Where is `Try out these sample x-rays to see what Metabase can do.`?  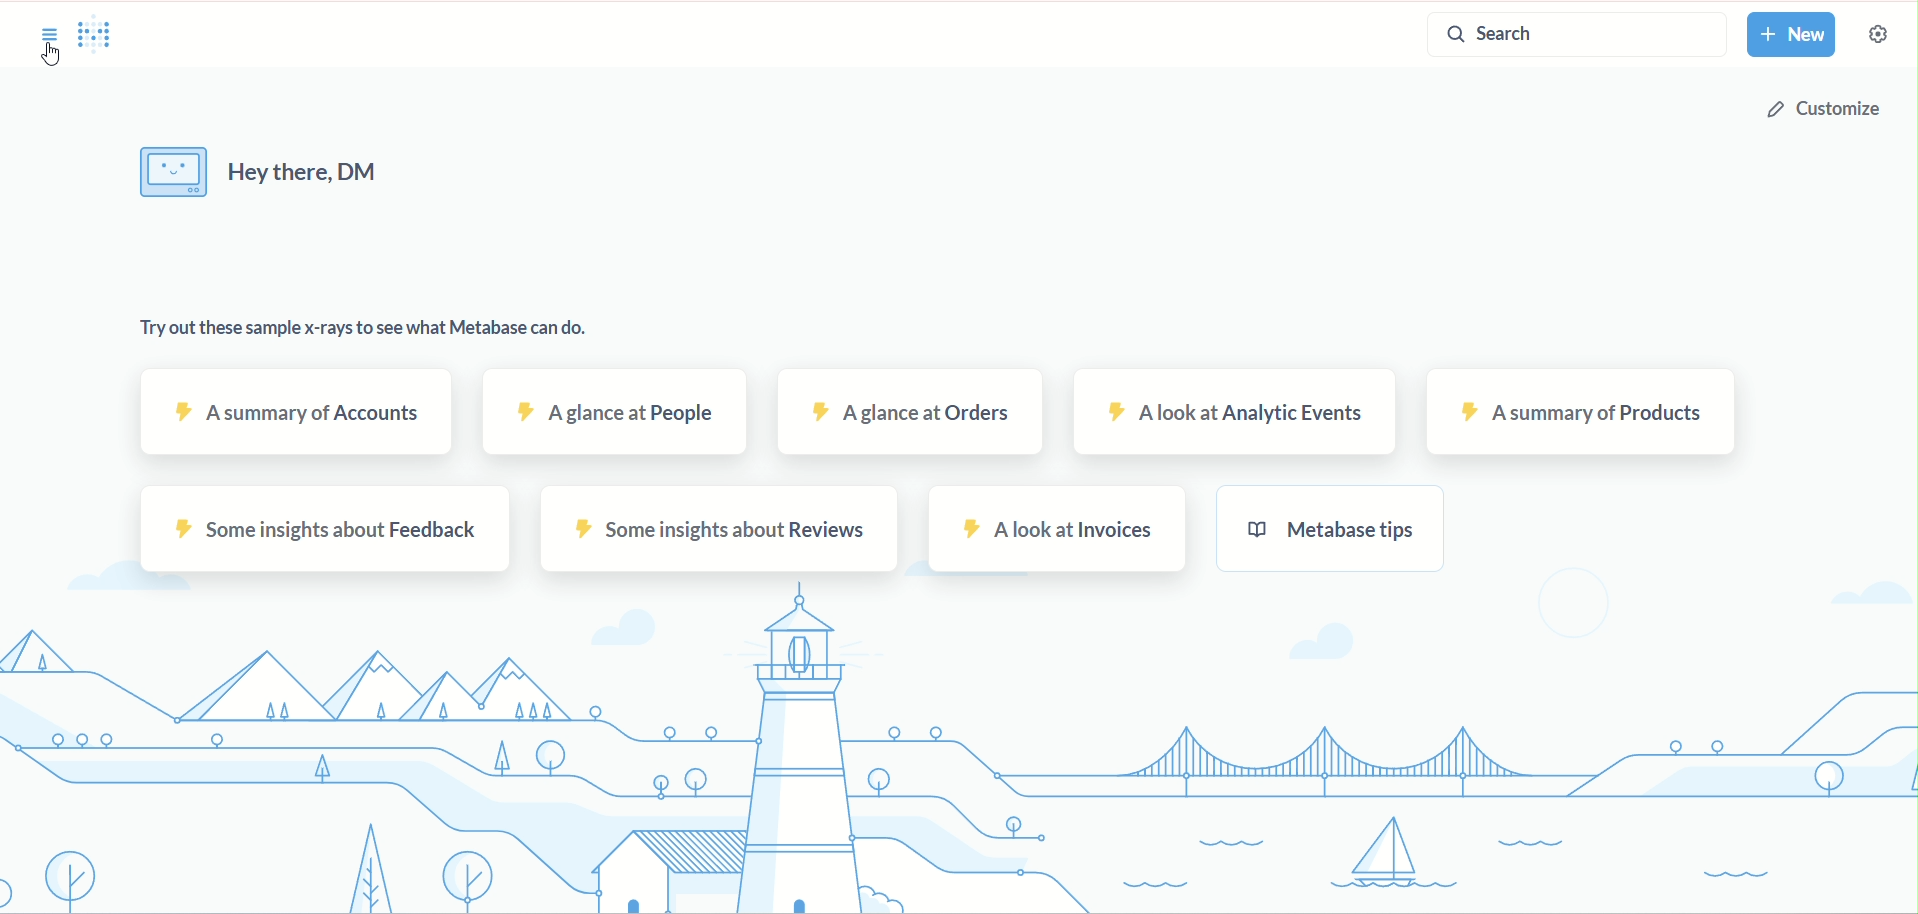 Try out these sample x-rays to see what Metabase can do. is located at coordinates (366, 328).